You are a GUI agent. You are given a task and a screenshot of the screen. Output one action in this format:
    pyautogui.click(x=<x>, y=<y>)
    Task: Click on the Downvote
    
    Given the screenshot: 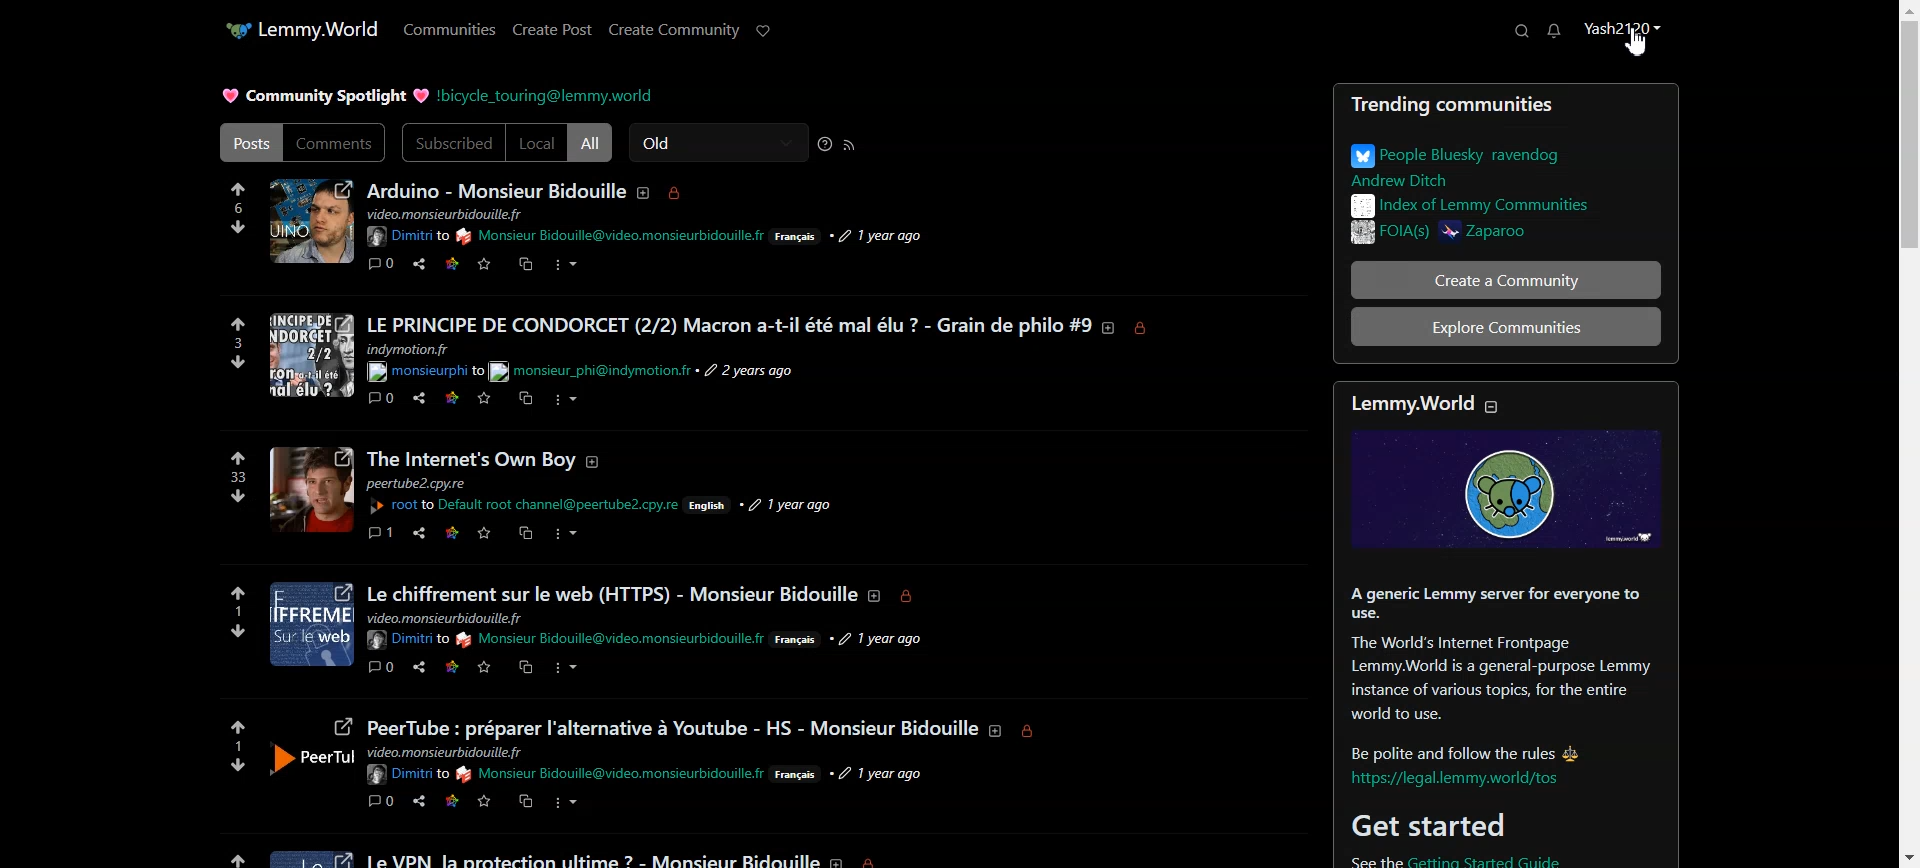 What is the action you would take?
    pyautogui.click(x=241, y=226)
    